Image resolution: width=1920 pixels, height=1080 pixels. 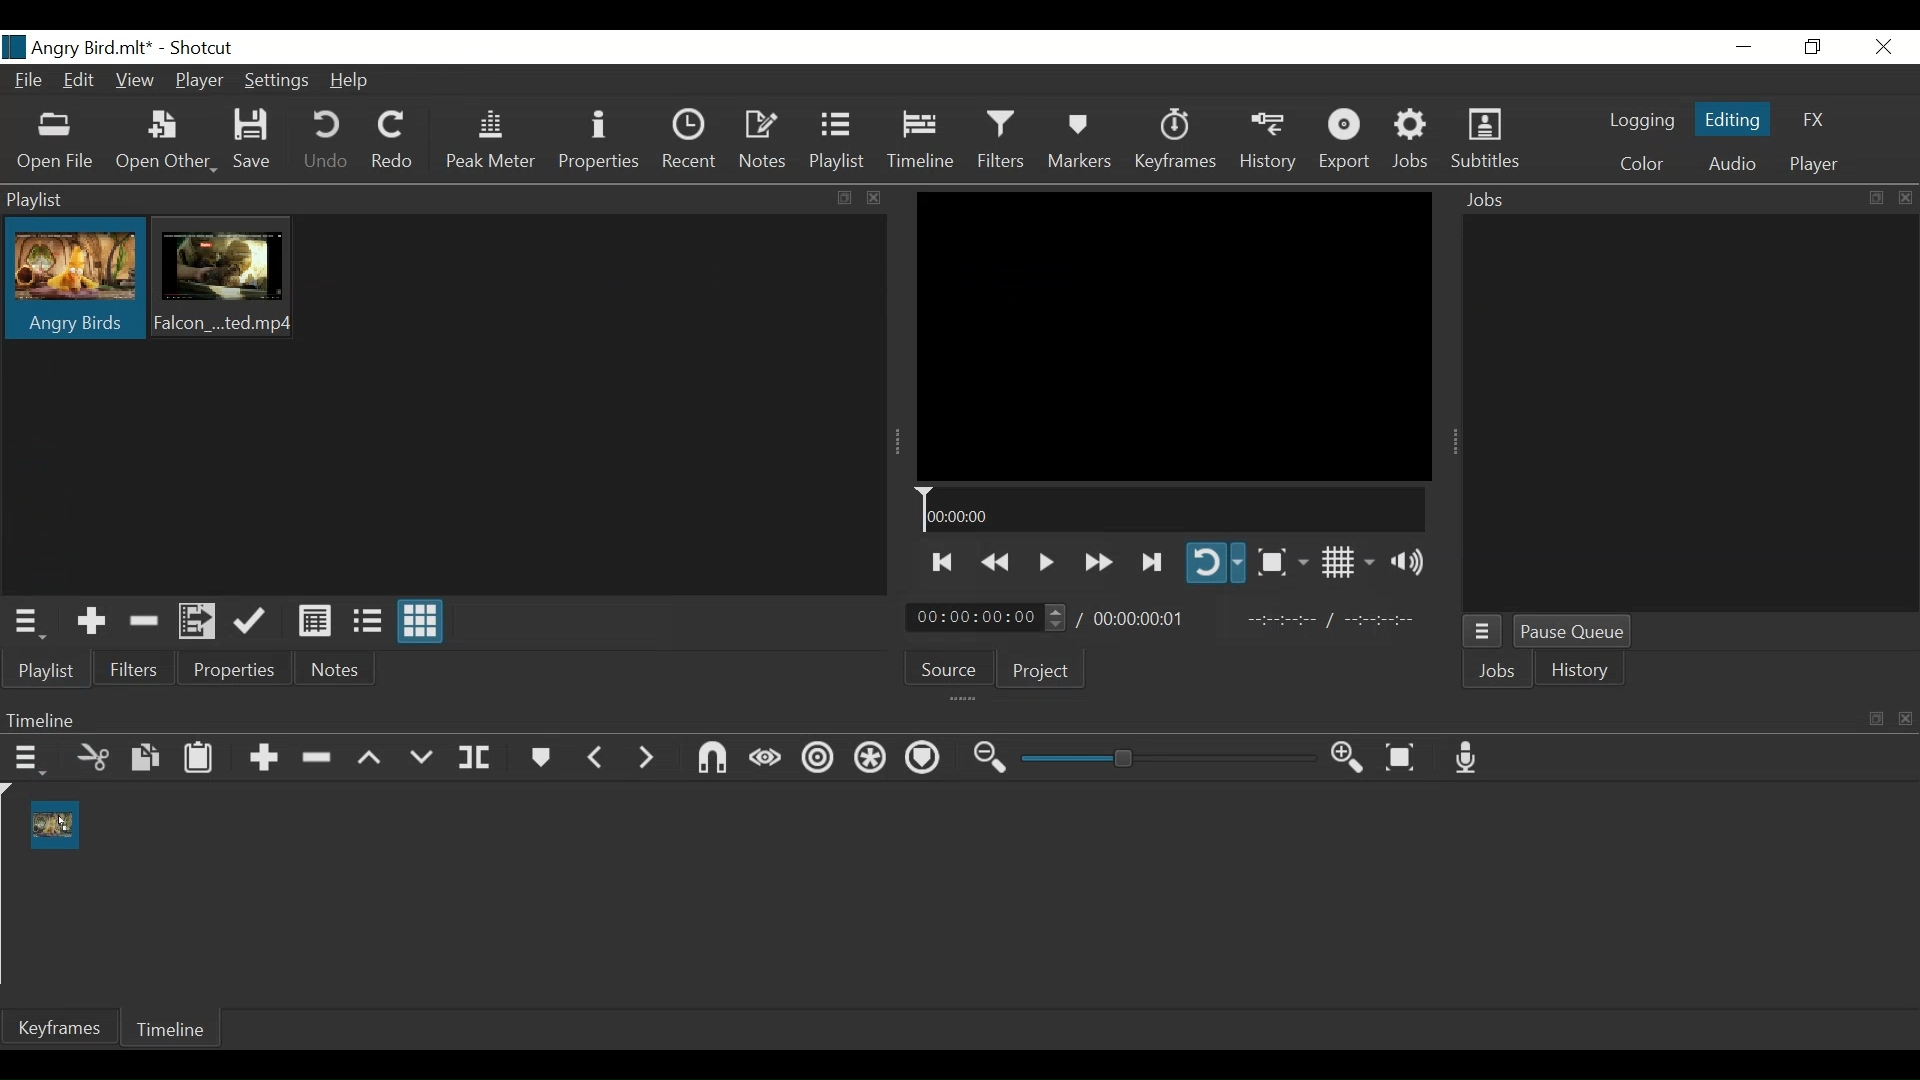 What do you see at coordinates (1684, 198) in the screenshot?
I see `Jobs Panel` at bounding box center [1684, 198].